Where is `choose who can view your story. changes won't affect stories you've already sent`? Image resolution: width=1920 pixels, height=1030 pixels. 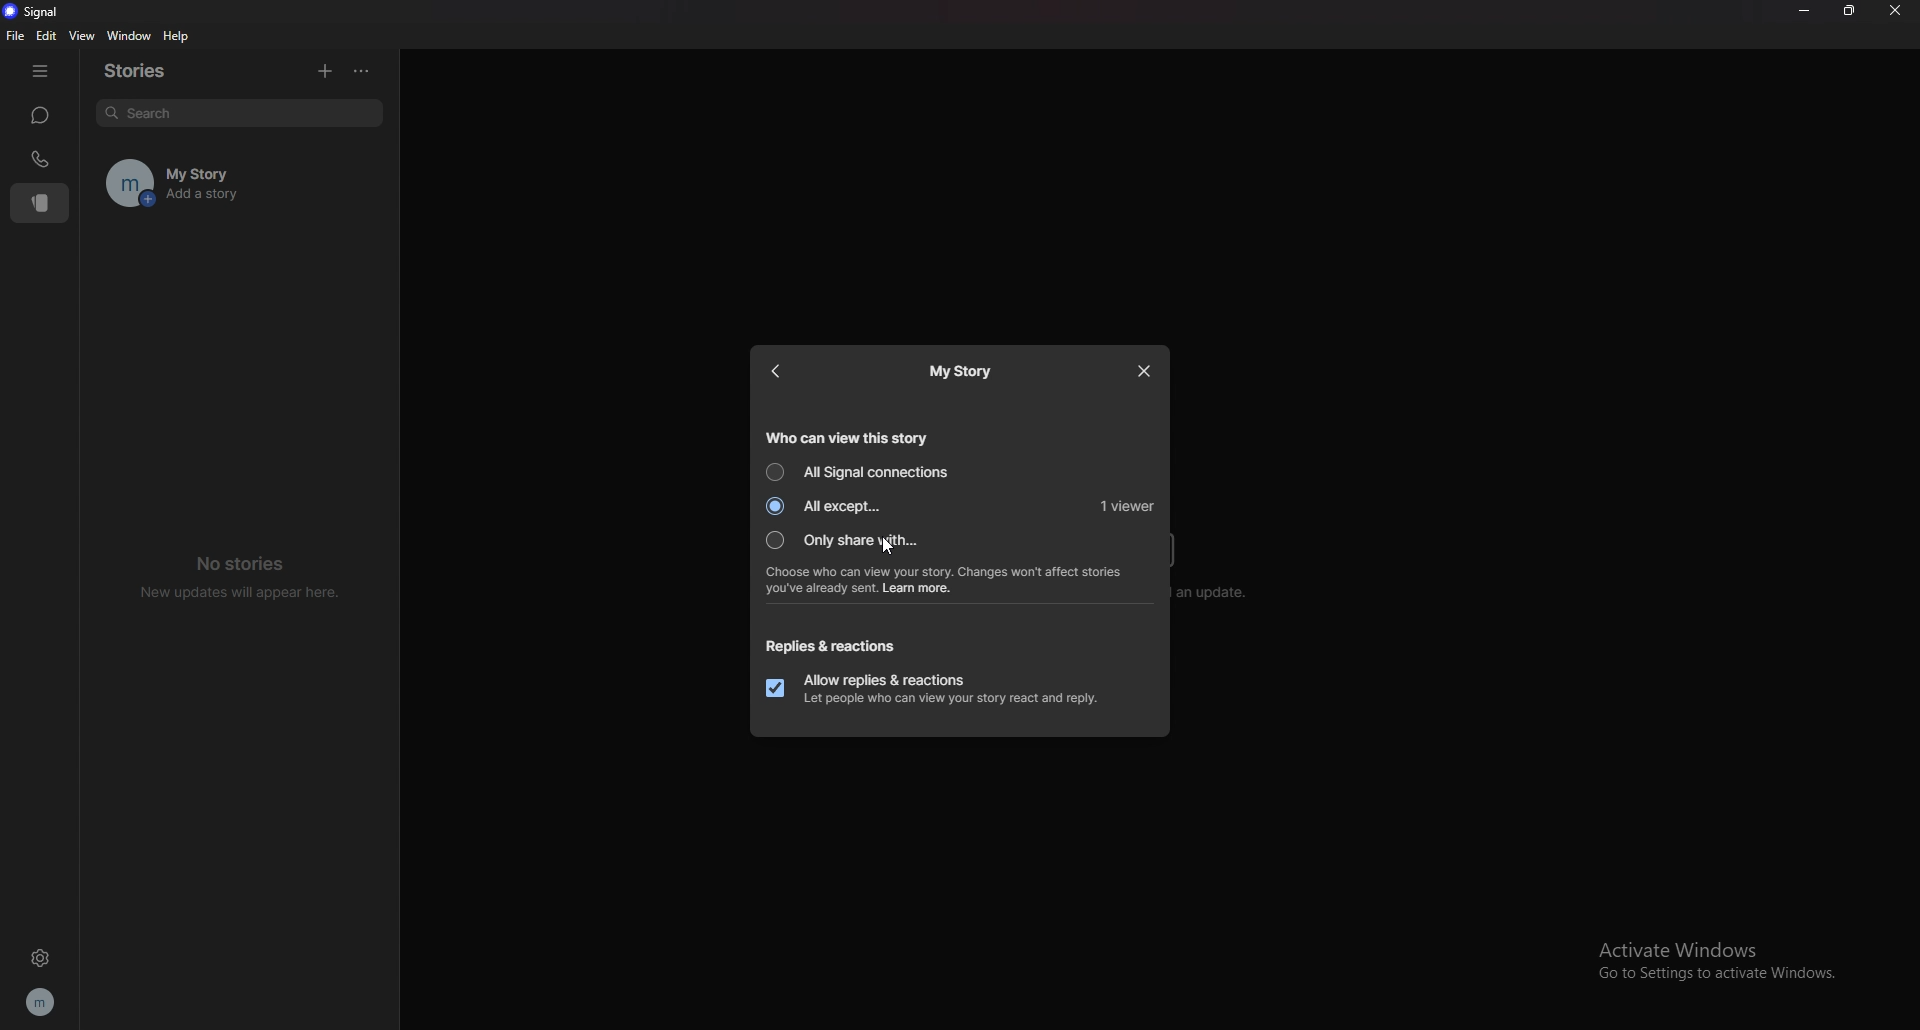 choose who can view your story. changes won't affect stories you've already sent is located at coordinates (946, 579).